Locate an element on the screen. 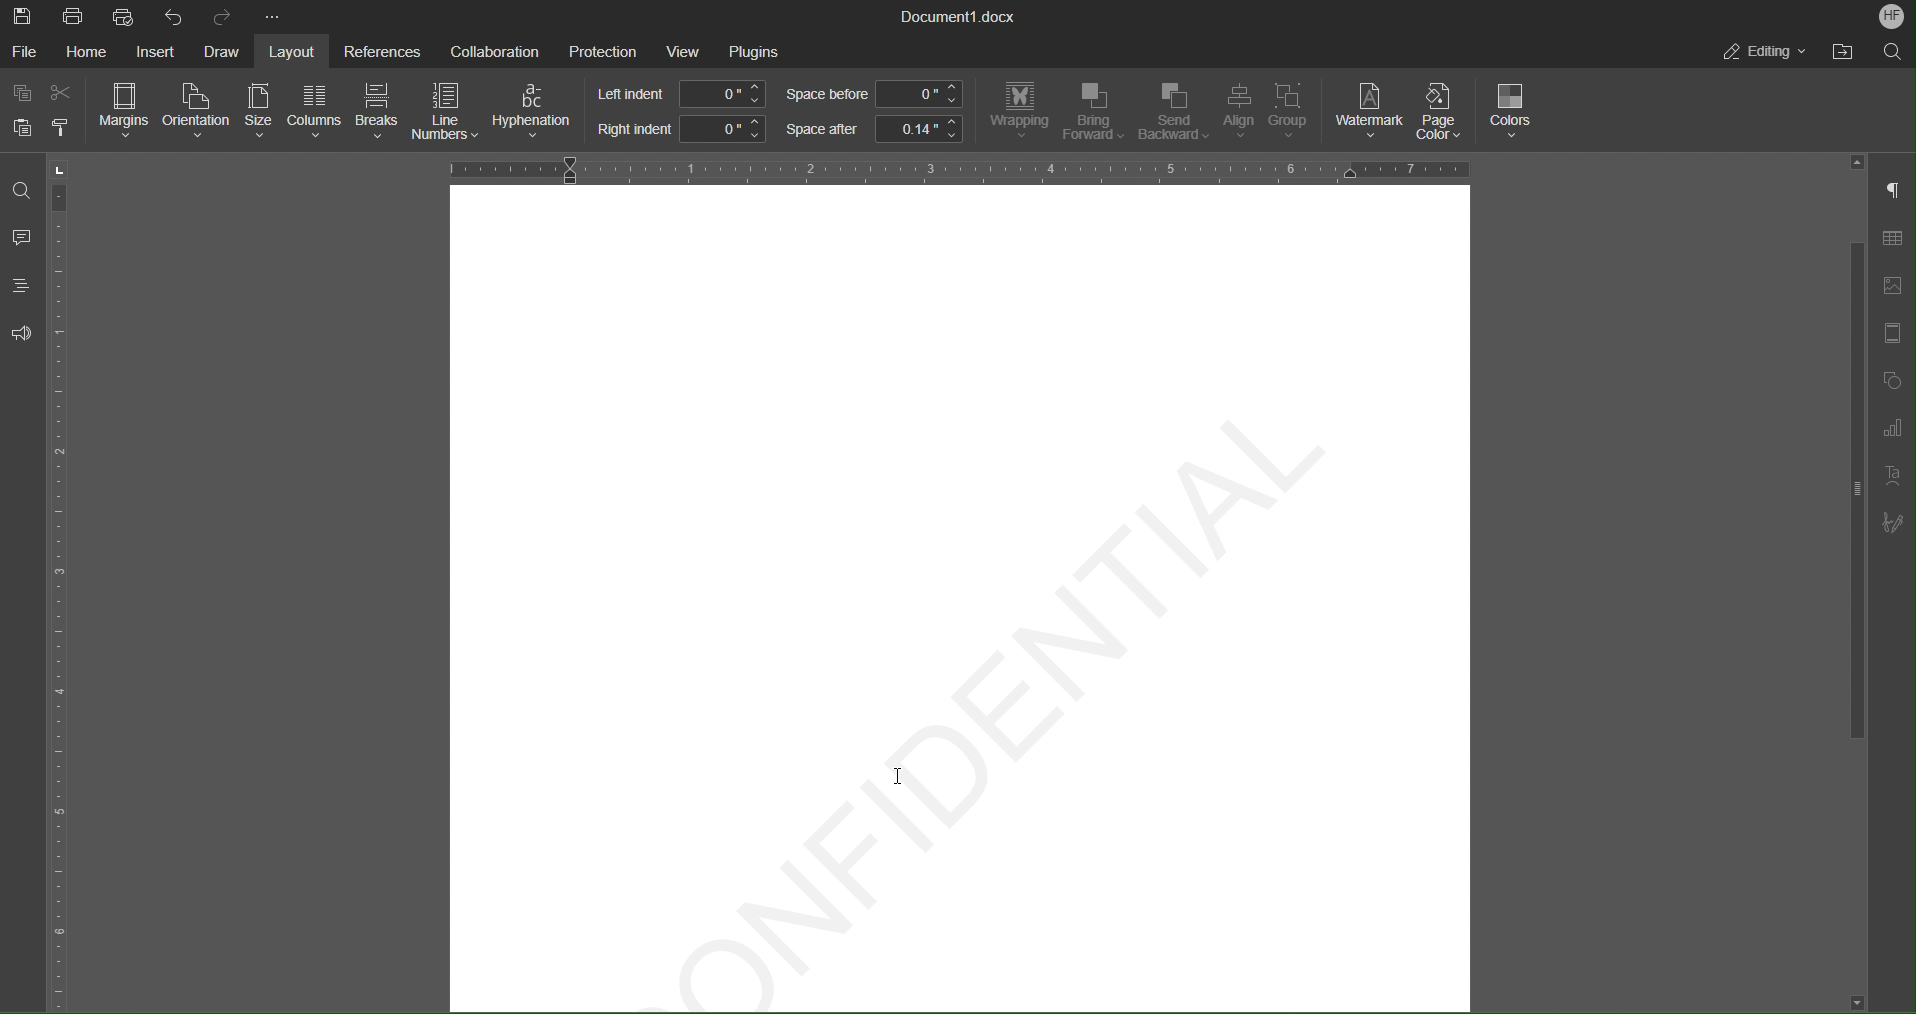 The image size is (1916, 1014). Line Numbers is located at coordinates (447, 114).